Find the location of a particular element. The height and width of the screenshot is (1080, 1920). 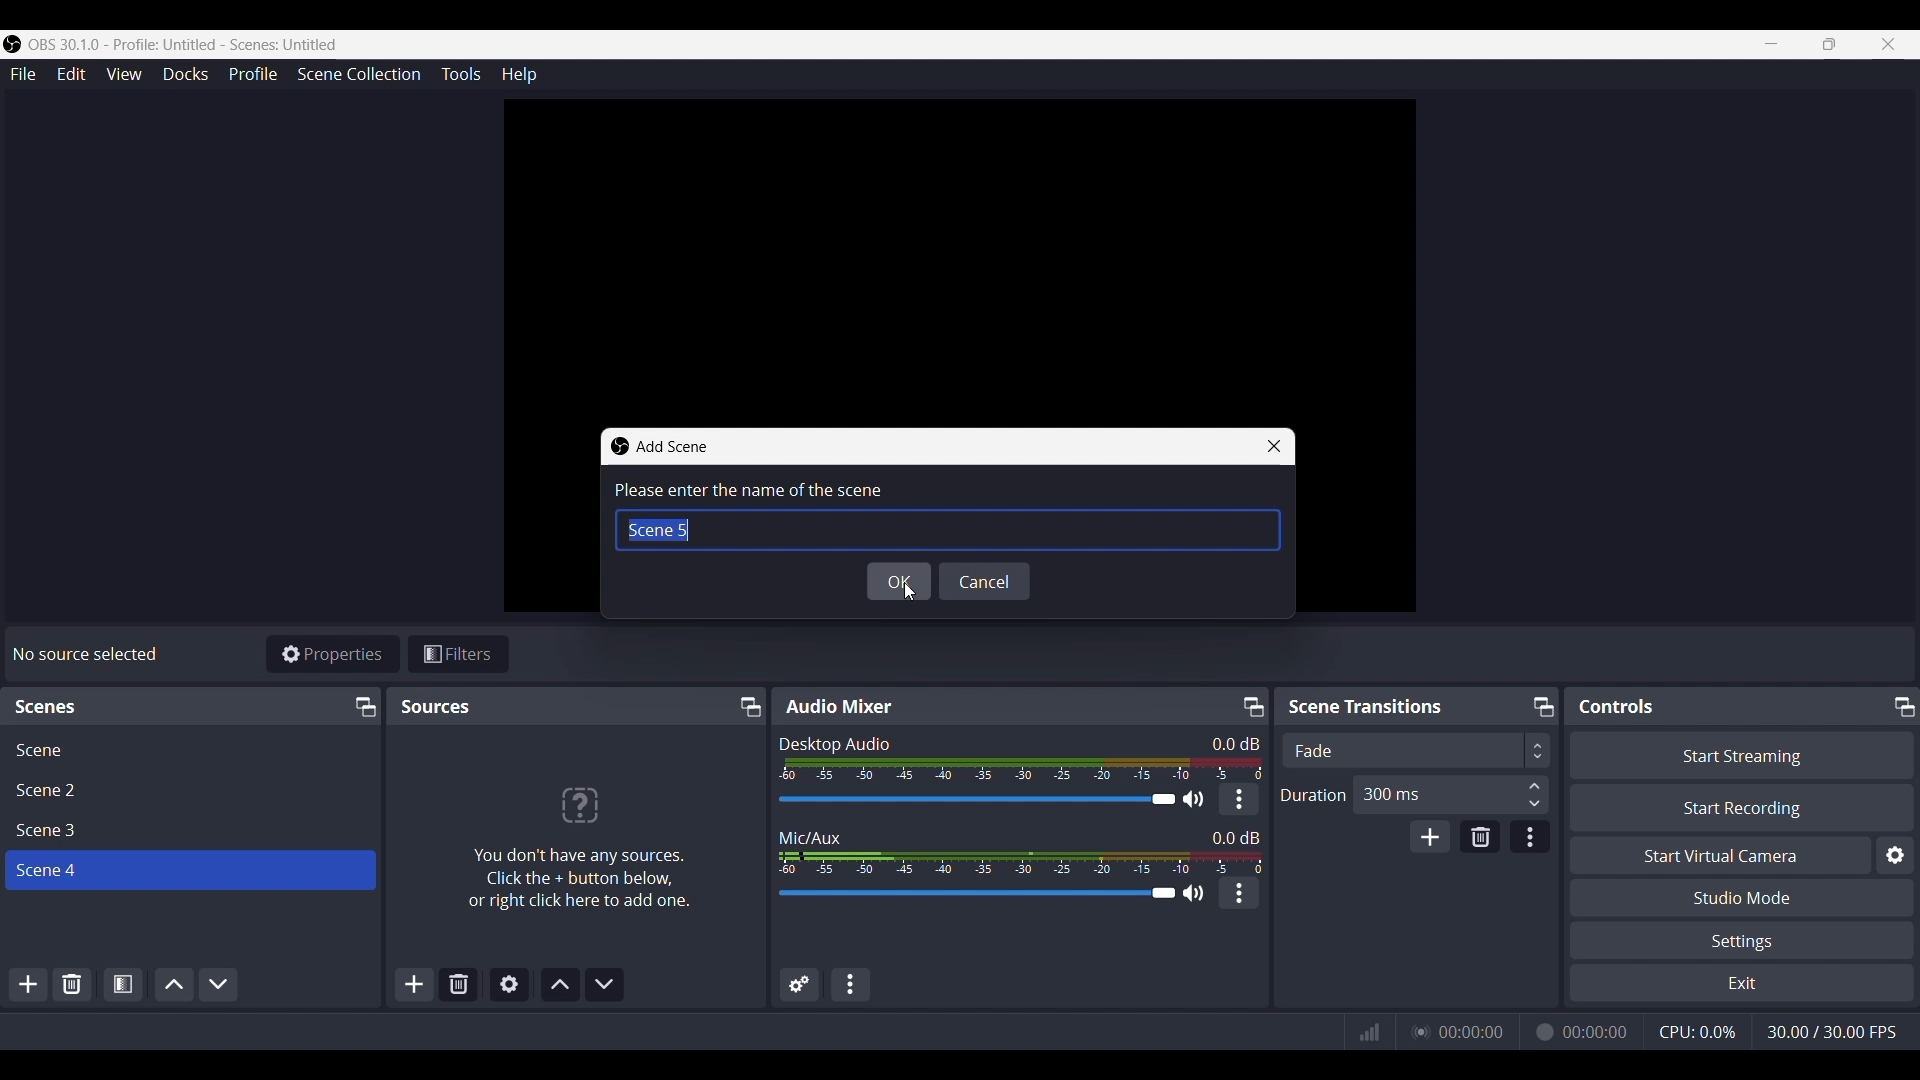

Minimize is located at coordinates (1543, 707).